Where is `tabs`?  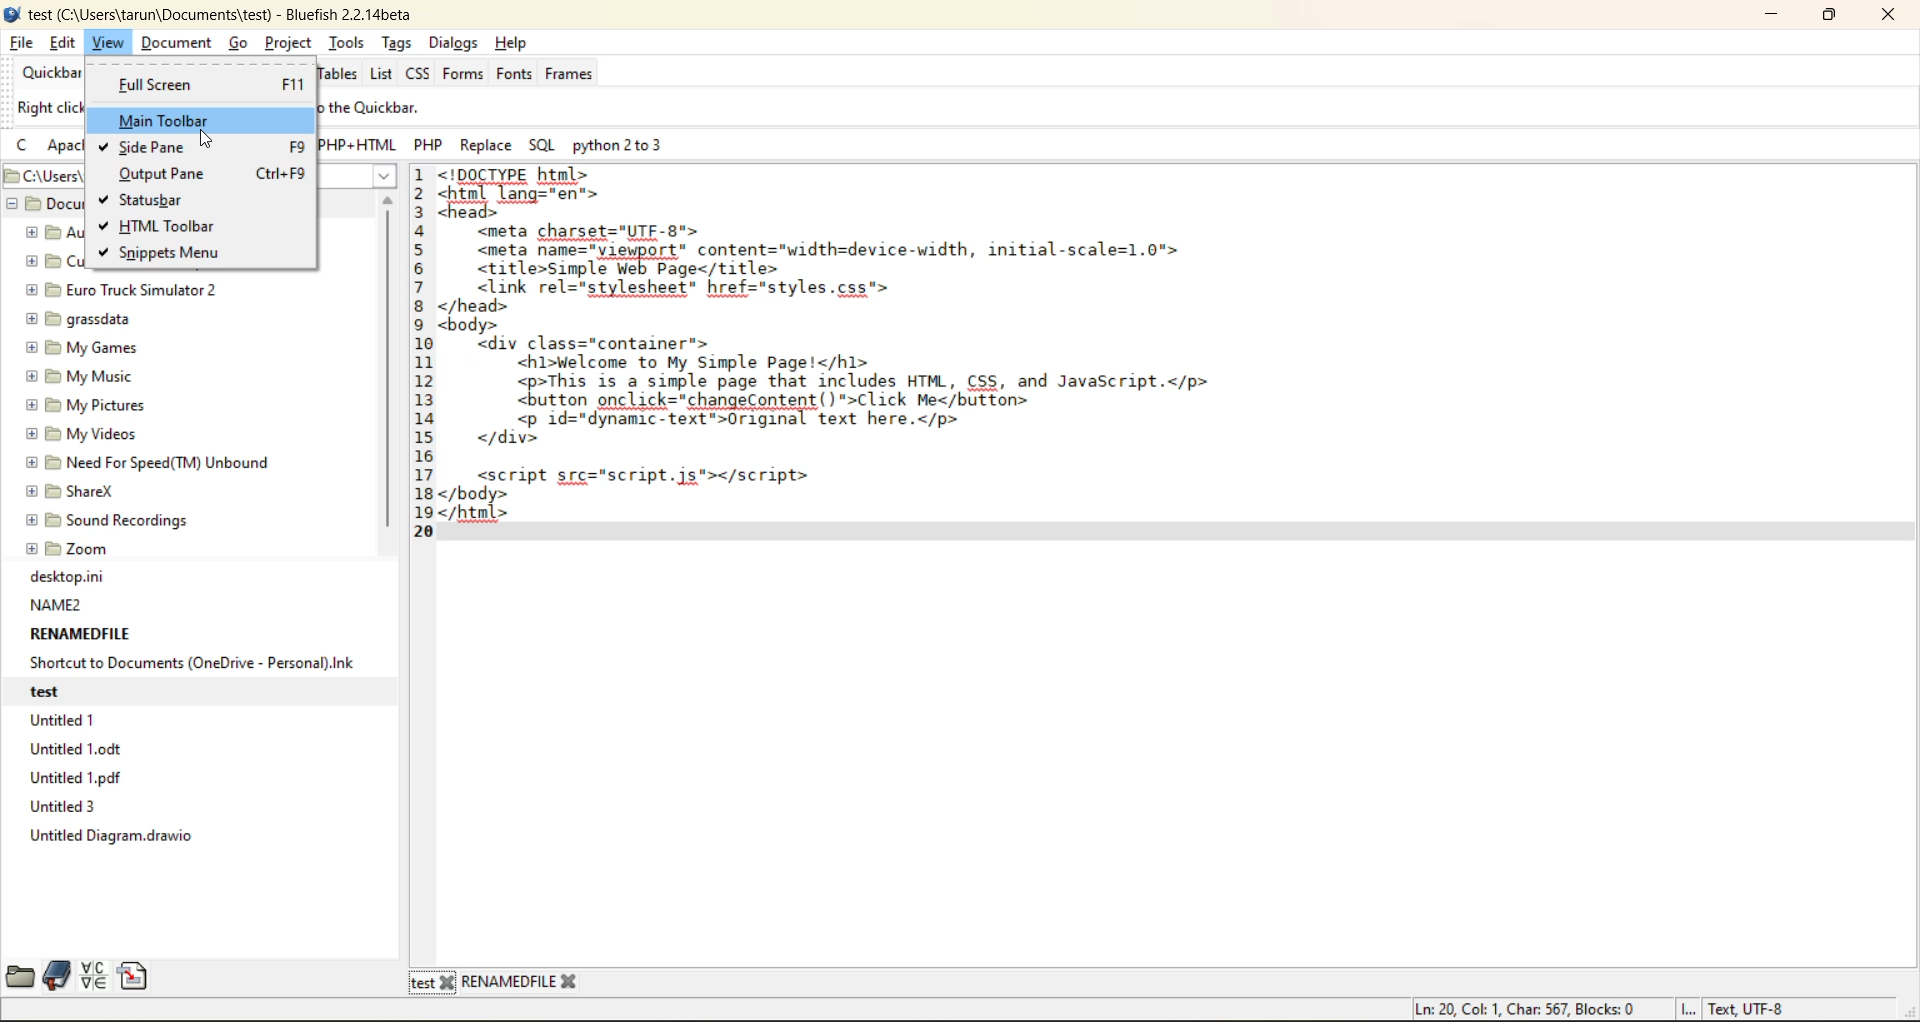 tabs is located at coordinates (496, 982).